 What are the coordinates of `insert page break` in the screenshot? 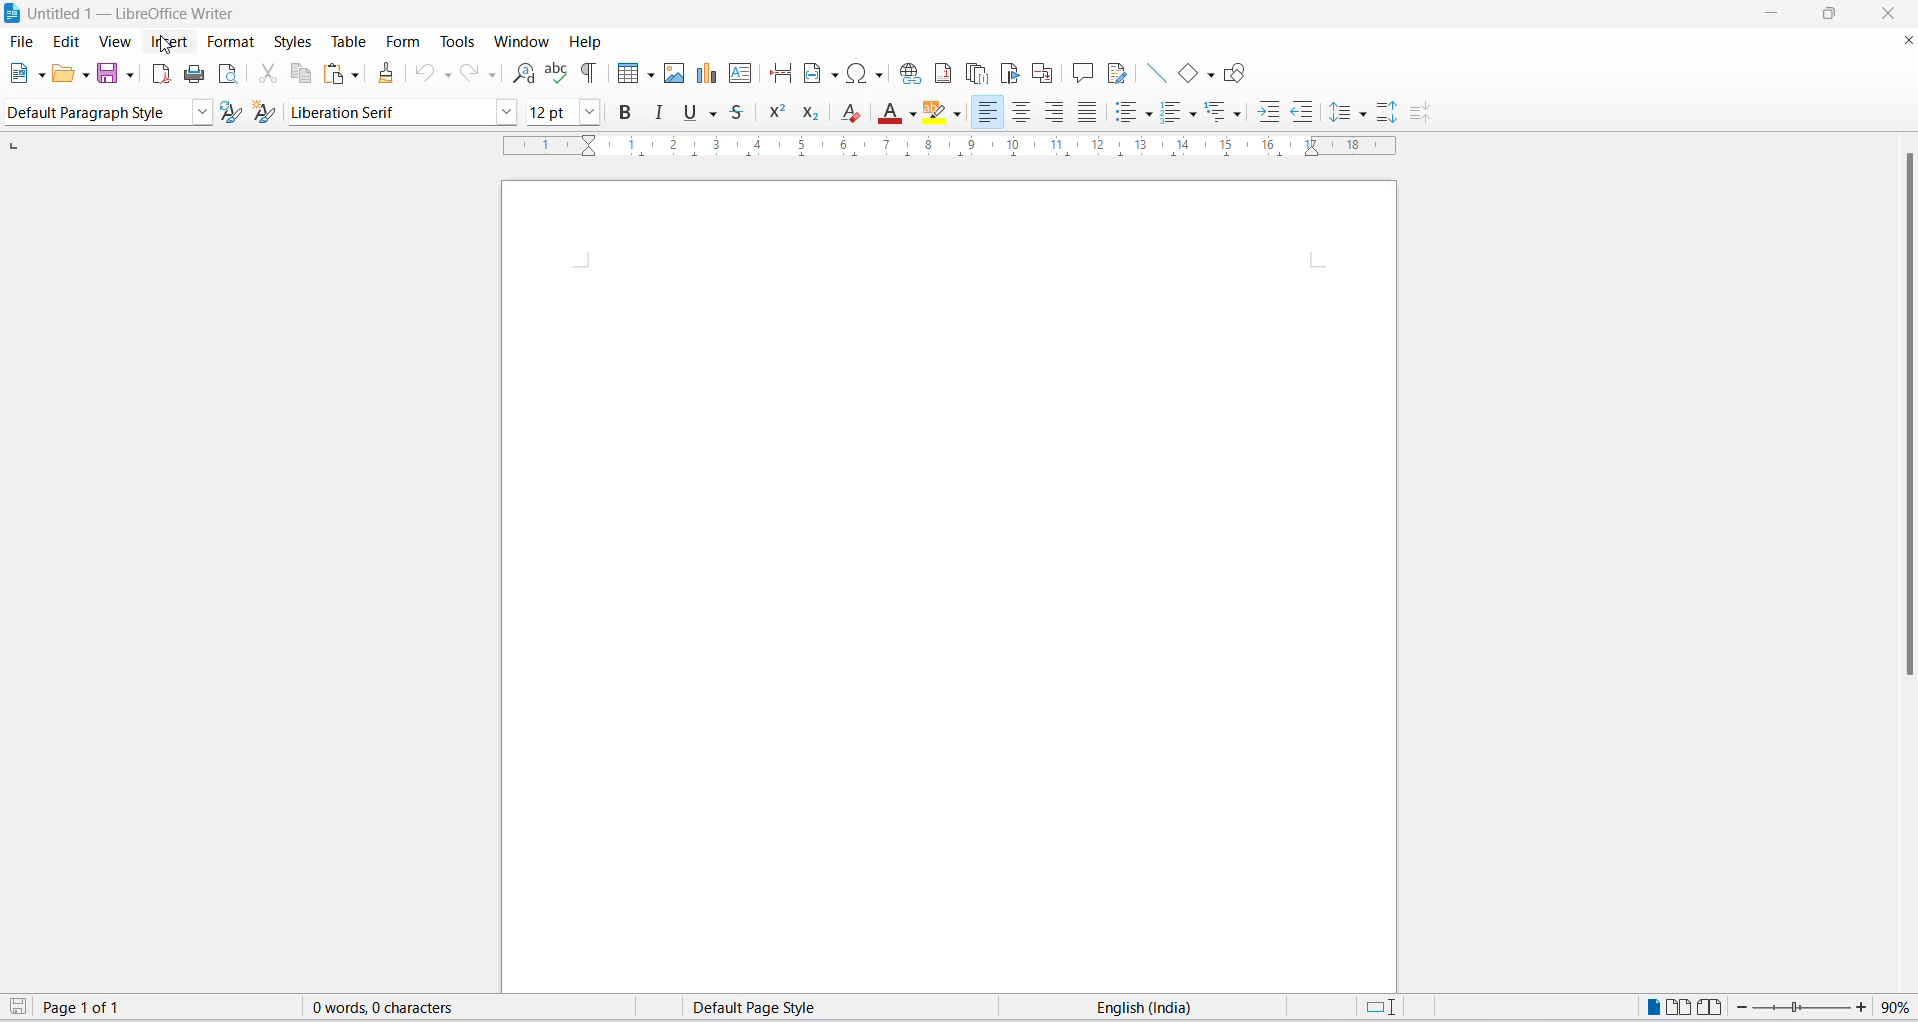 It's located at (776, 74).